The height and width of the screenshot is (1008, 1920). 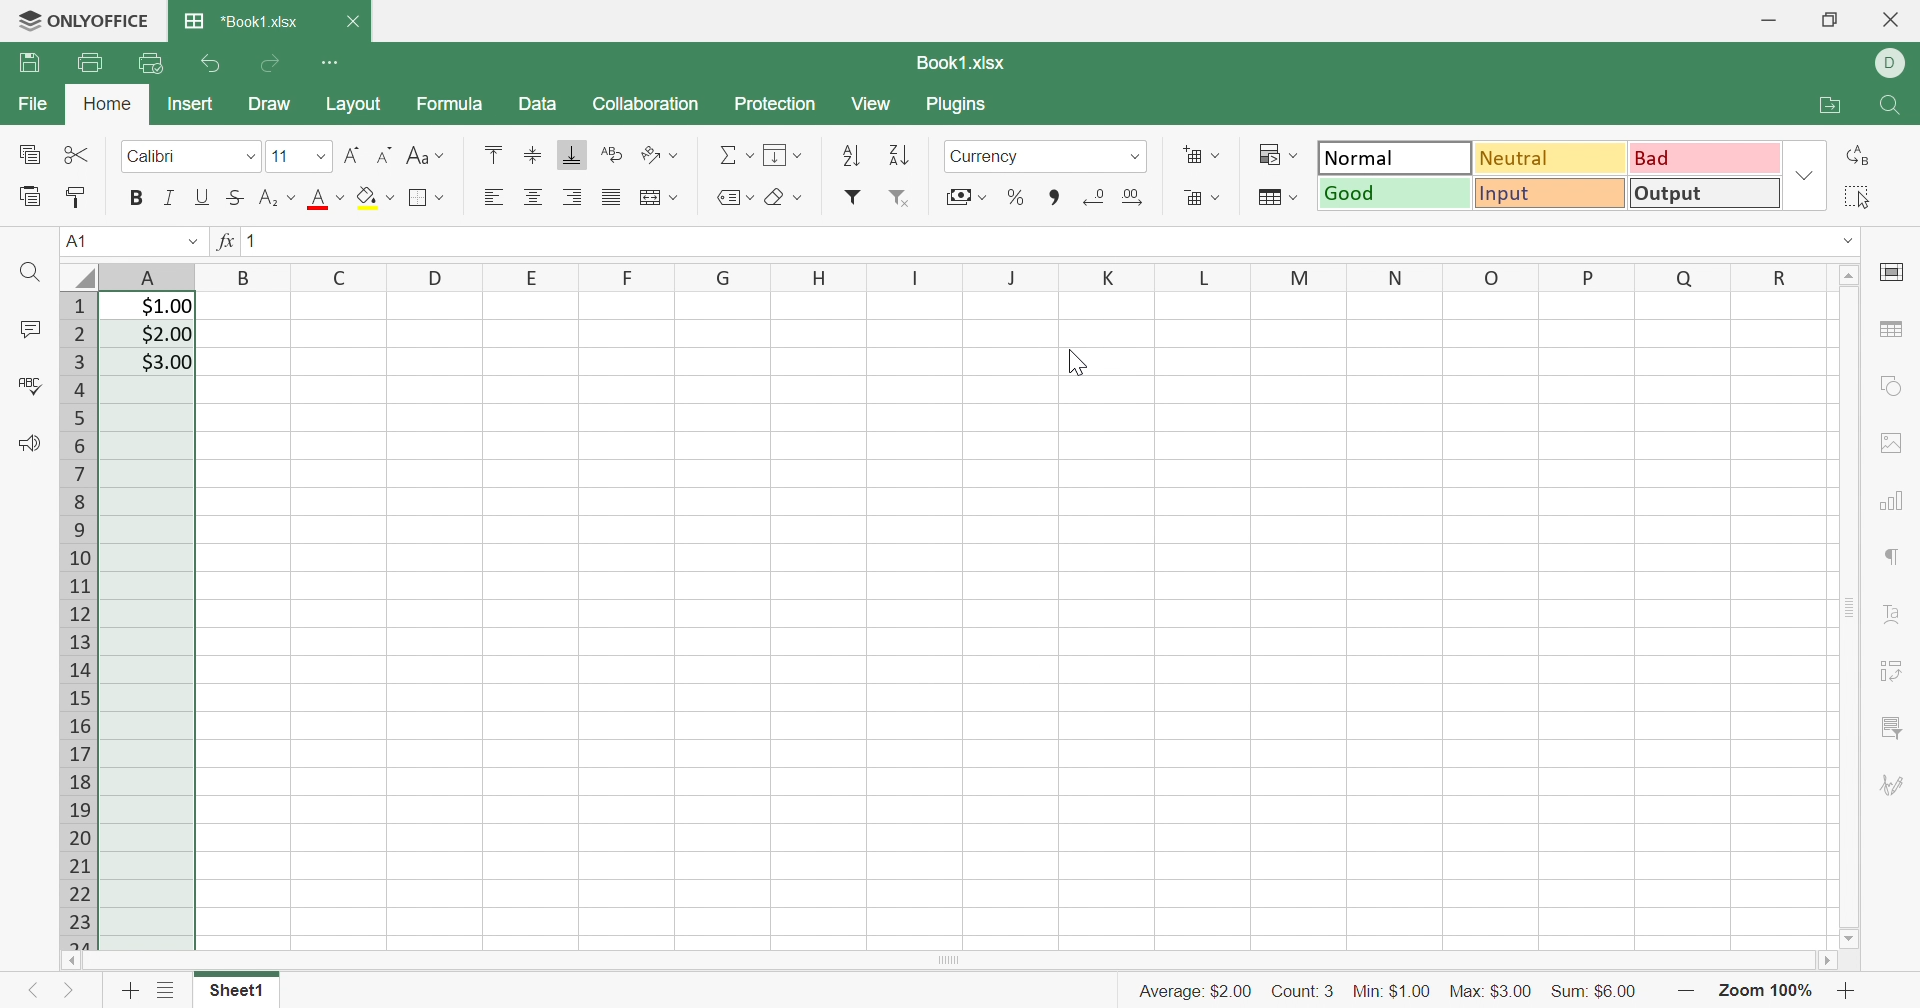 What do you see at coordinates (903, 200) in the screenshot?
I see `Remove filter` at bounding box center [903, 200].